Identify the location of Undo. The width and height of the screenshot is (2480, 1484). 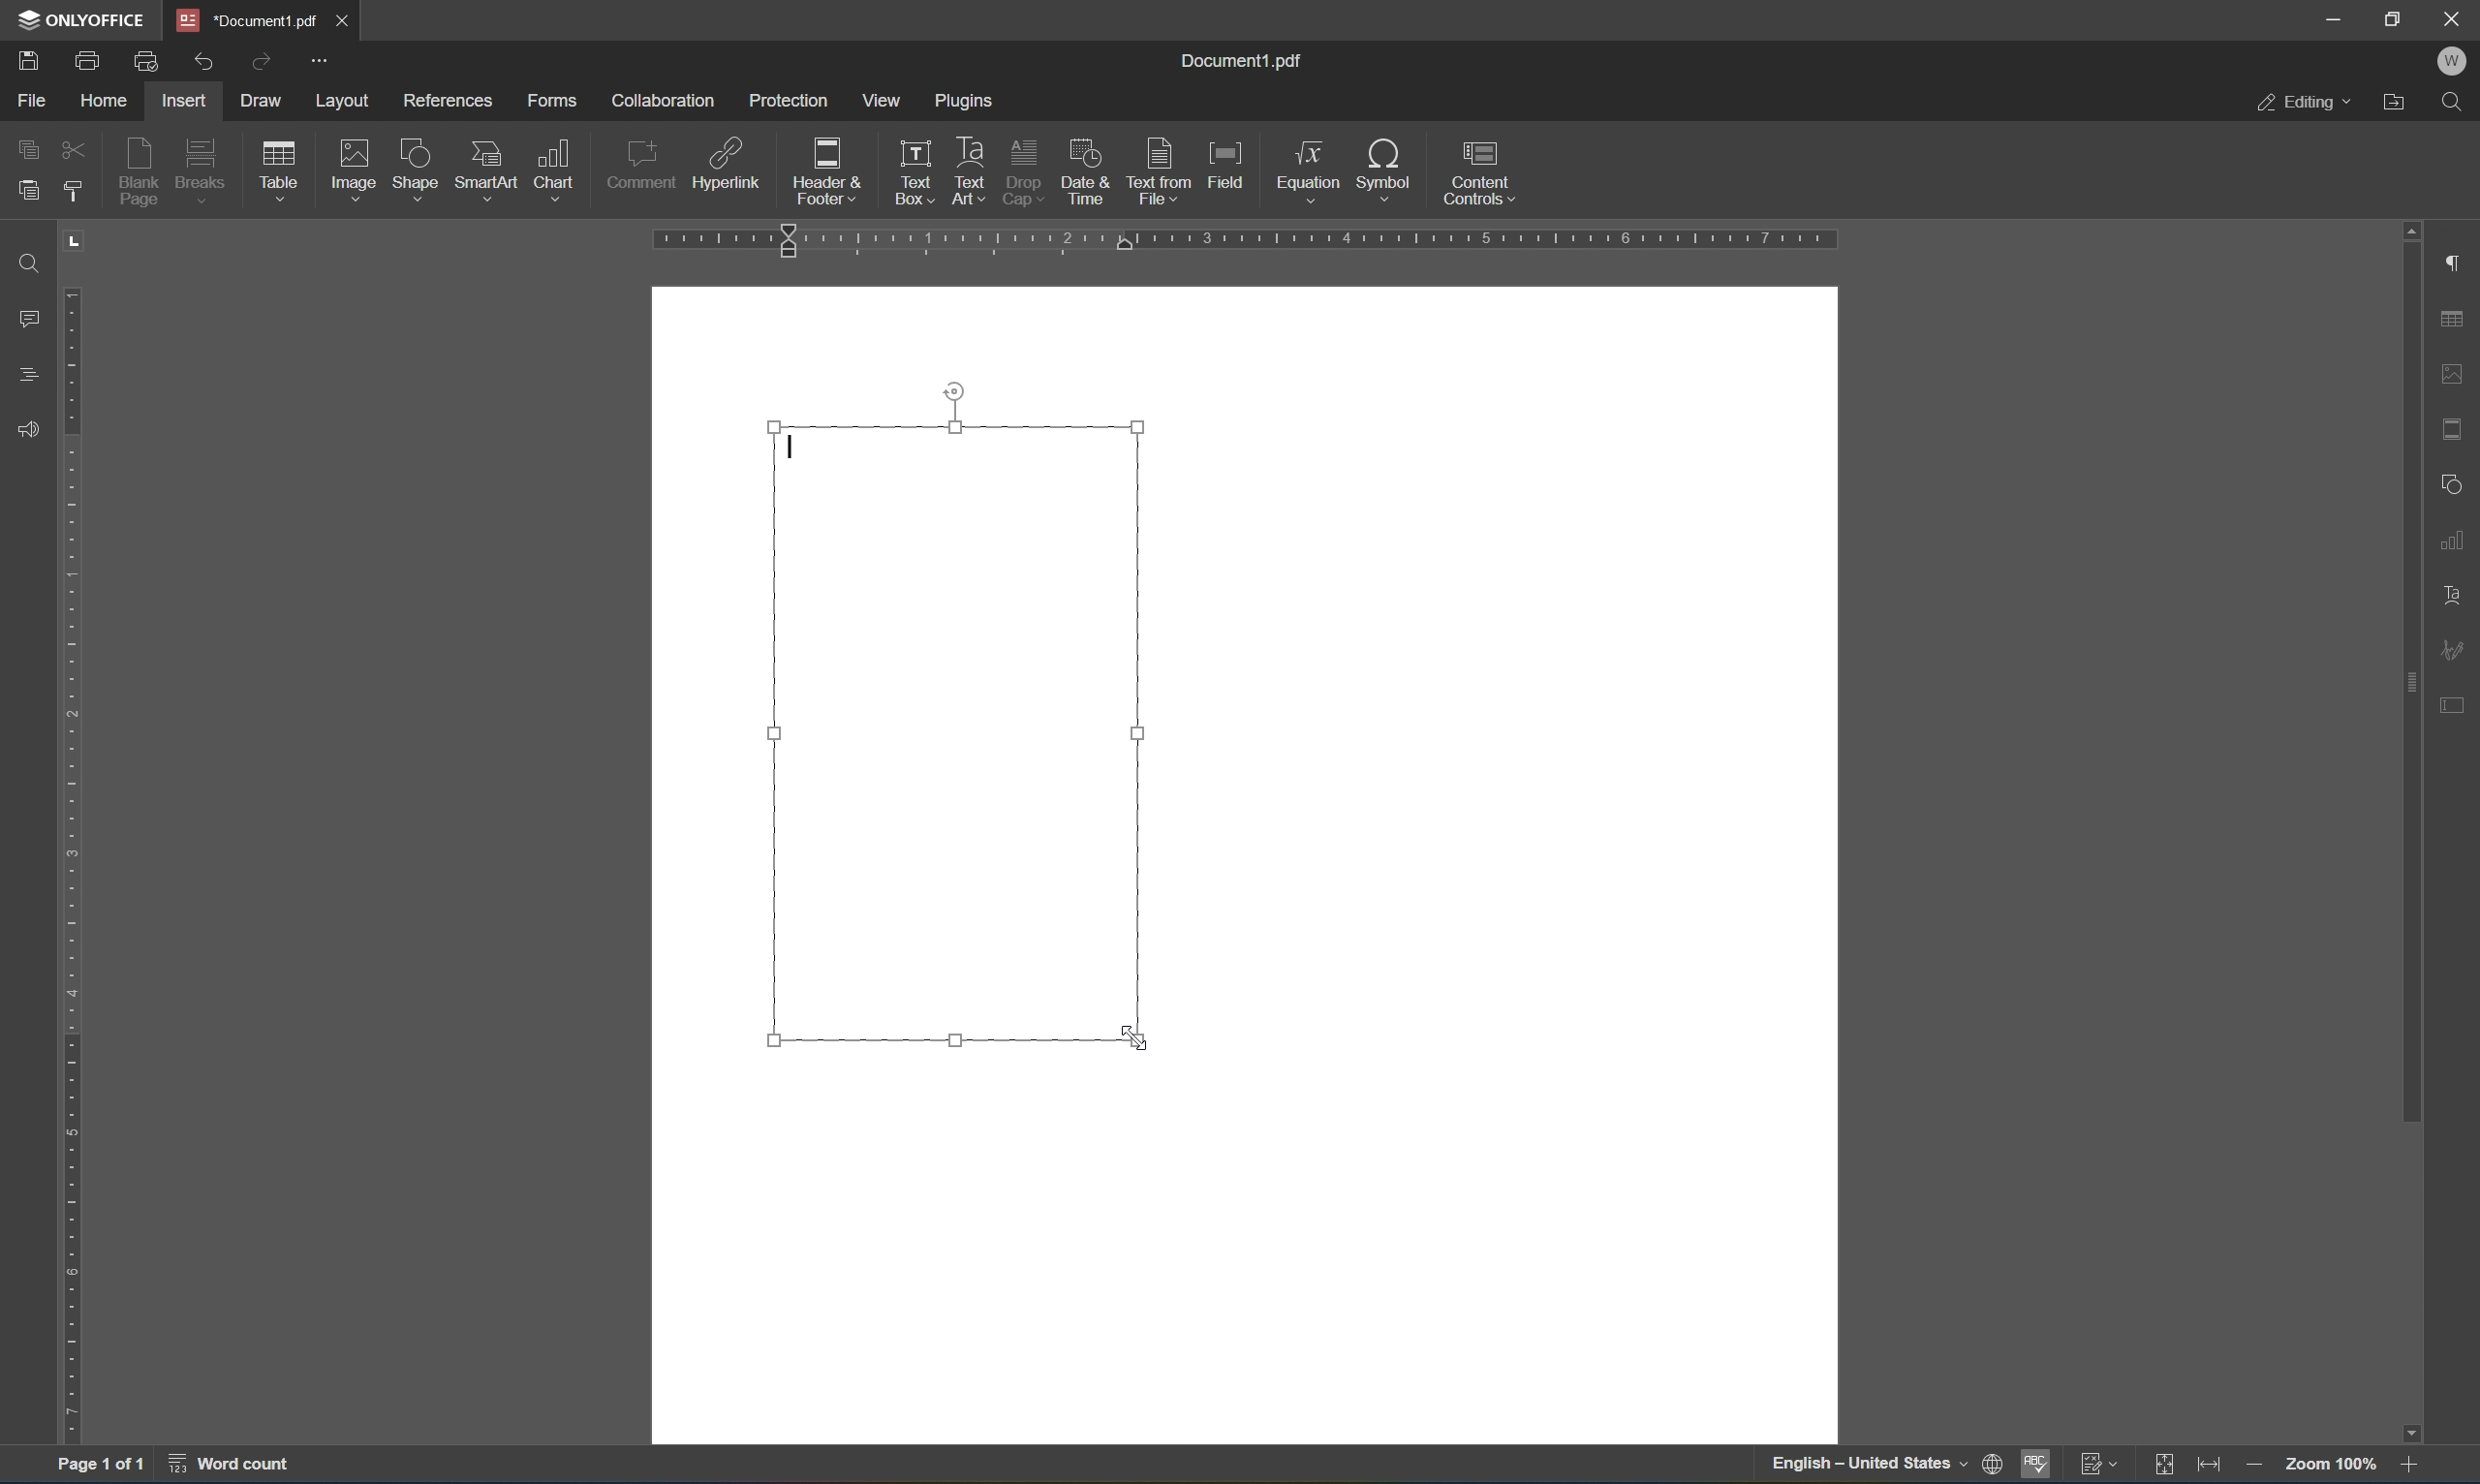
(201, 65).